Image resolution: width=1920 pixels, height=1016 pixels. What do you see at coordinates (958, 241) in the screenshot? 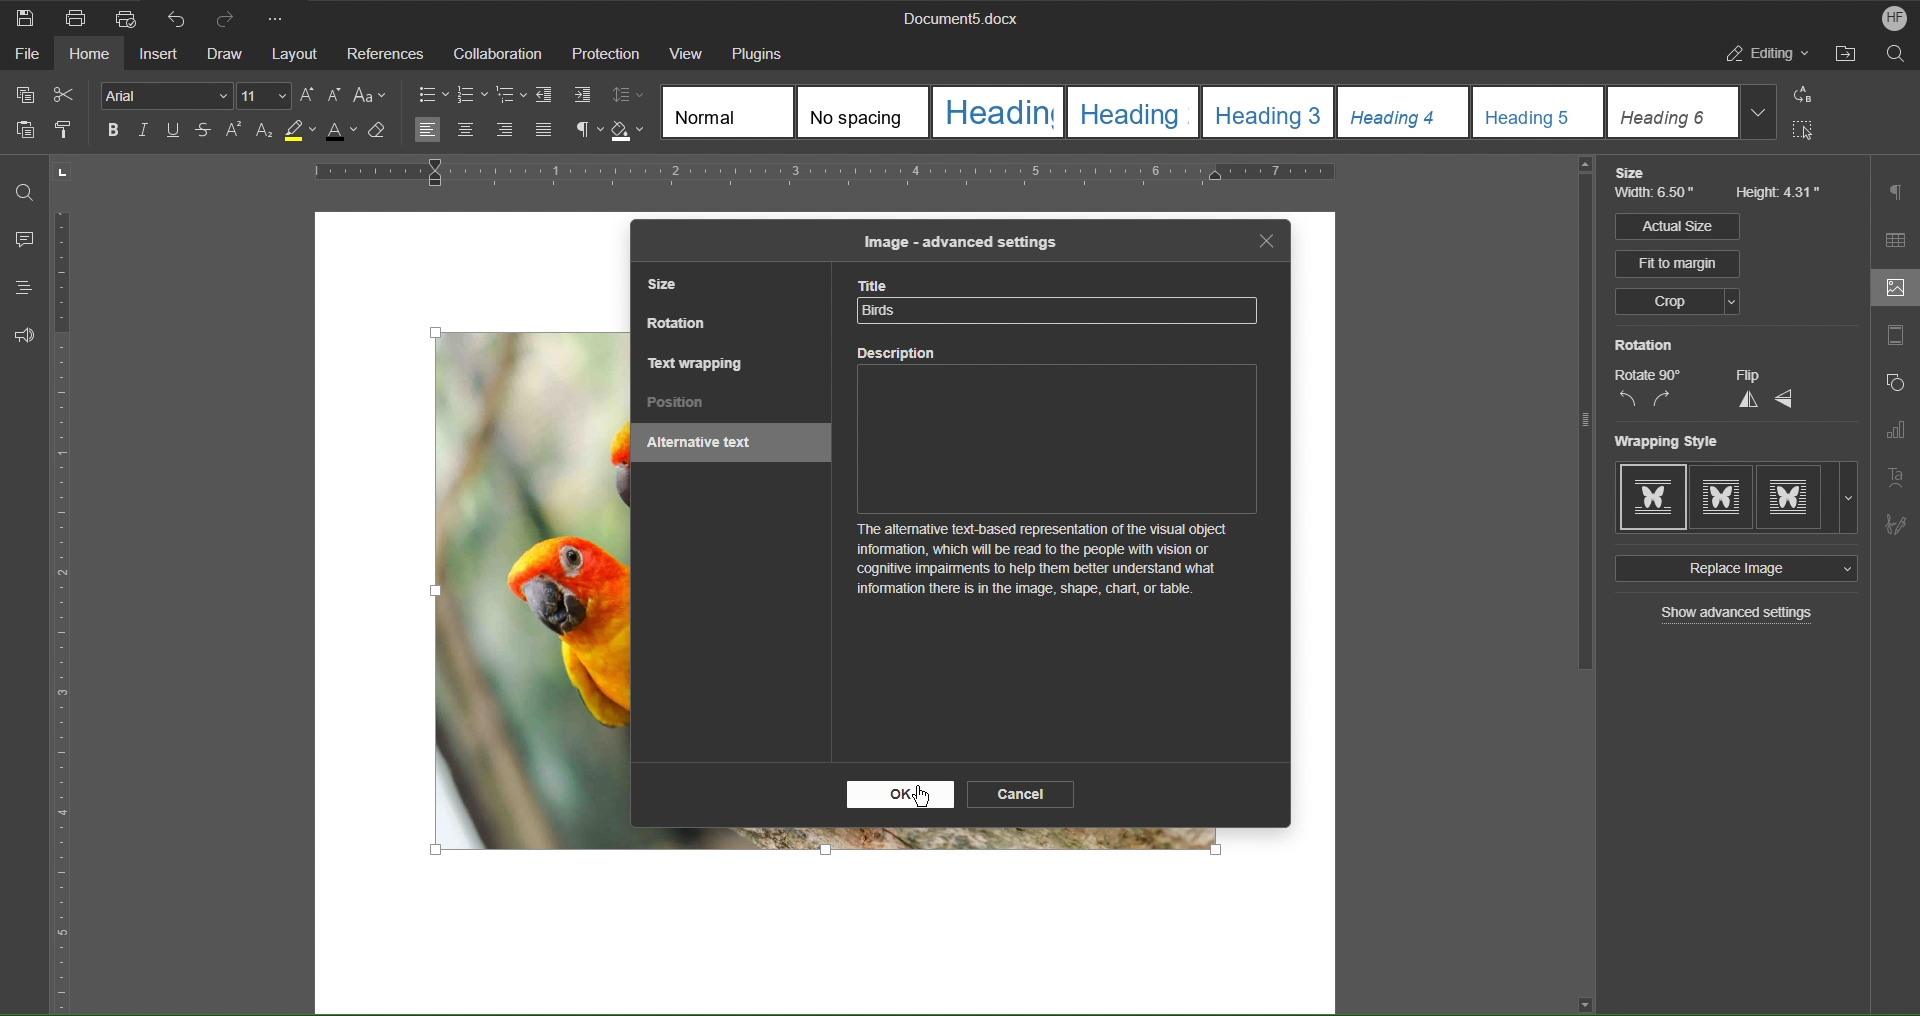
I see `Image - advanced settings` at bounding box center [958, 241].